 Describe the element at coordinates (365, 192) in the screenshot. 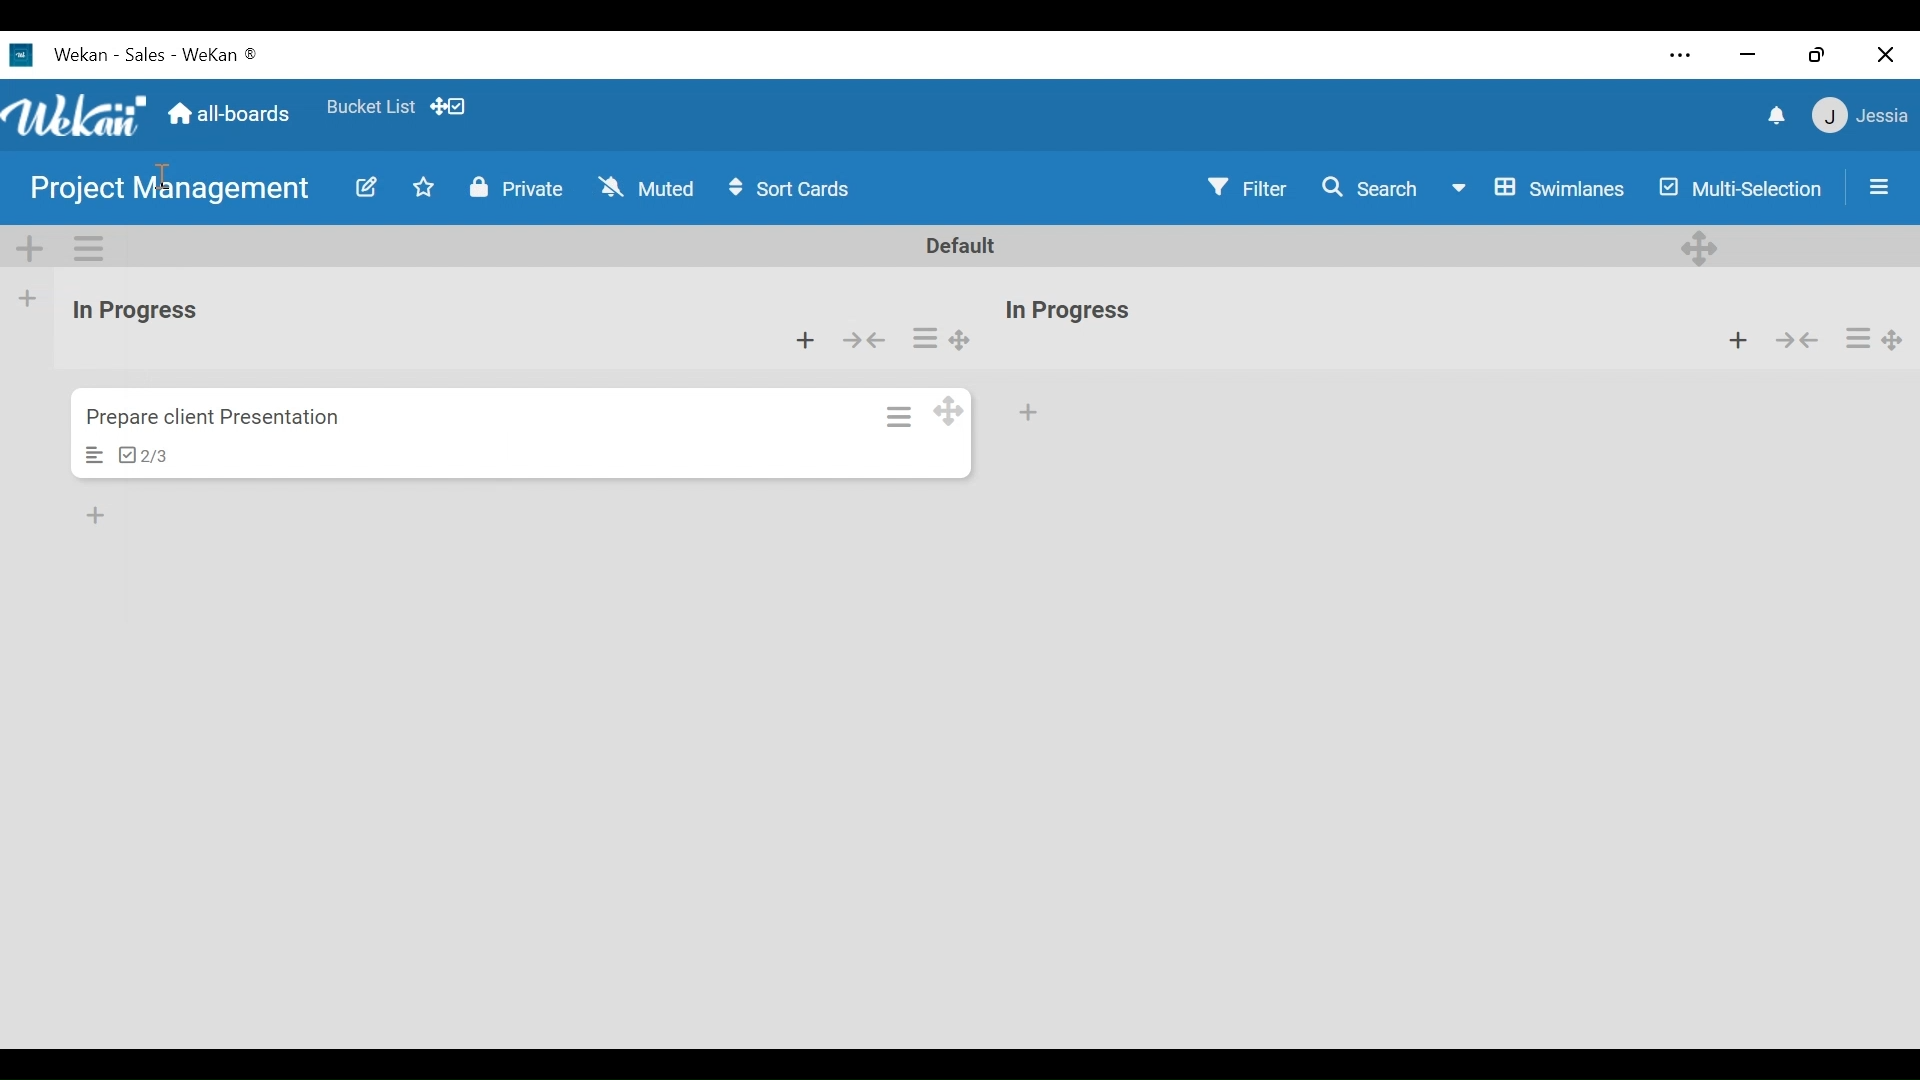

I see `Edit` at that location.